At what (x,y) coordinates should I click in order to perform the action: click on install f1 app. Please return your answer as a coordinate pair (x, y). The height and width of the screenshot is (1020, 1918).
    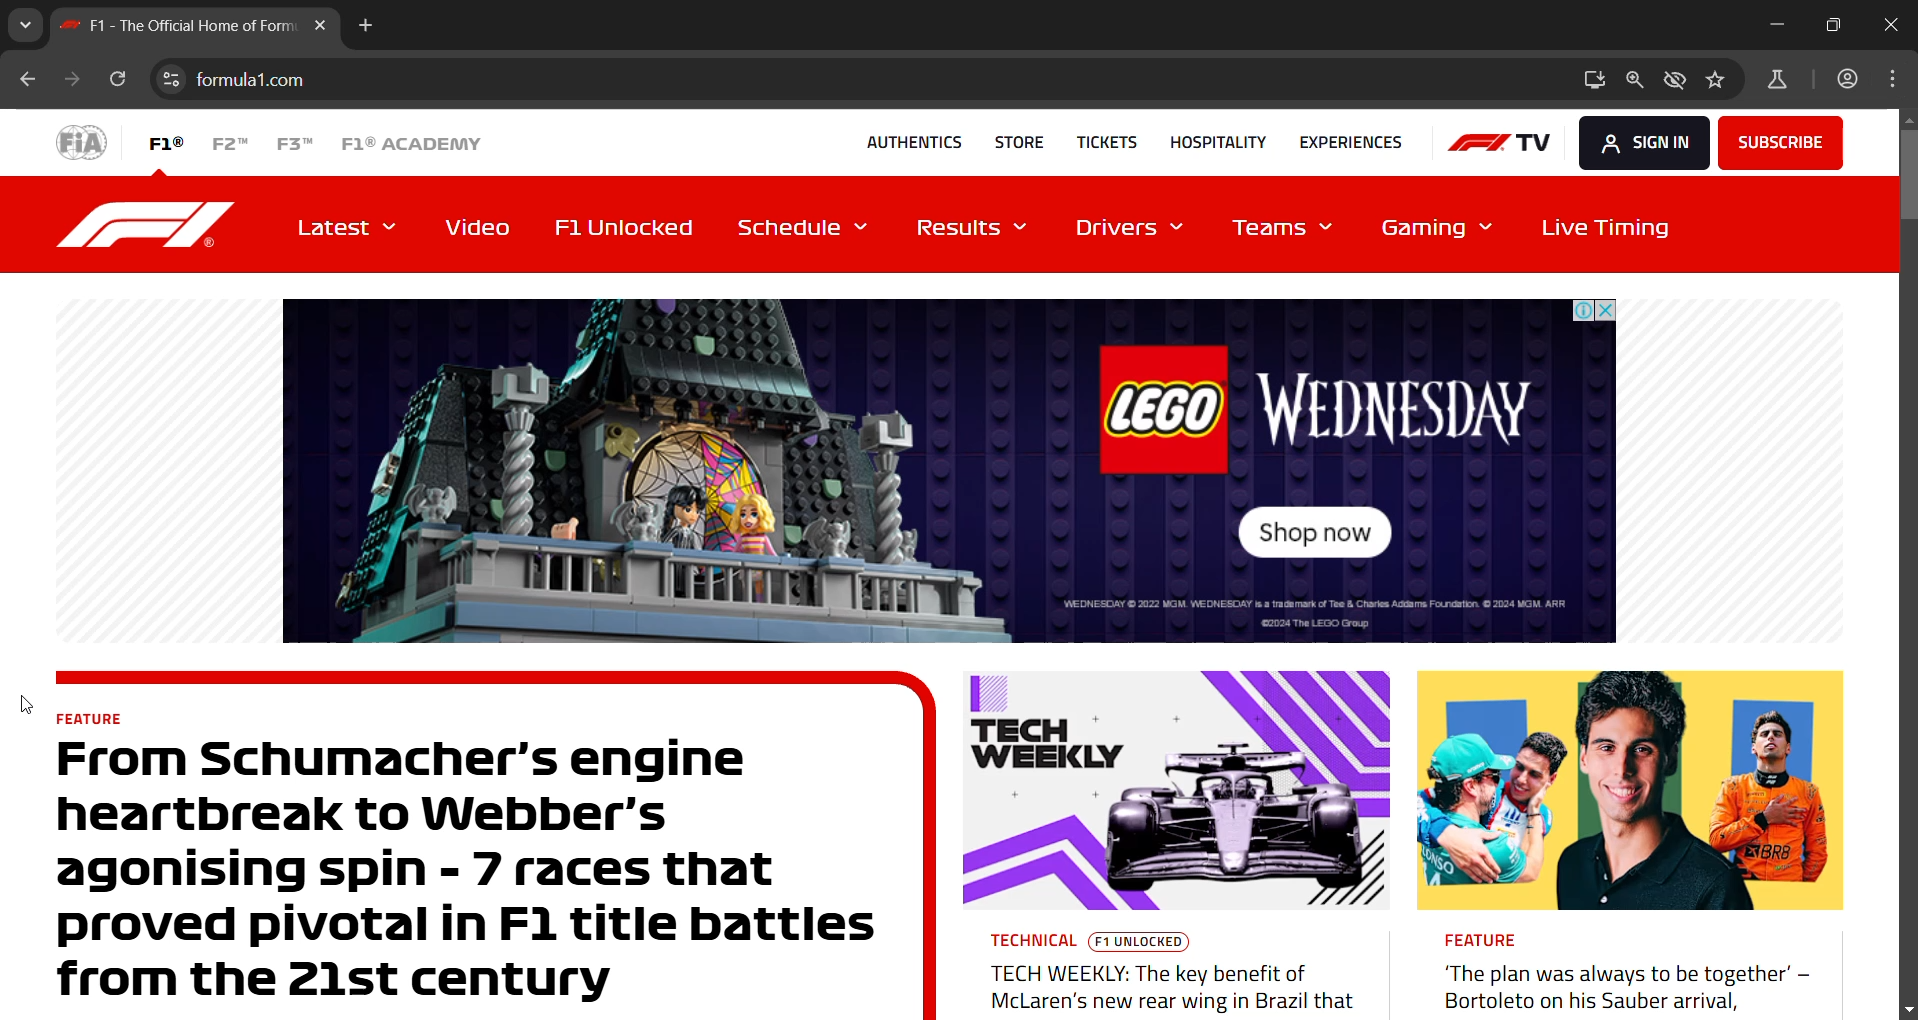
    Looking at the image, I should click on (1596, 78).